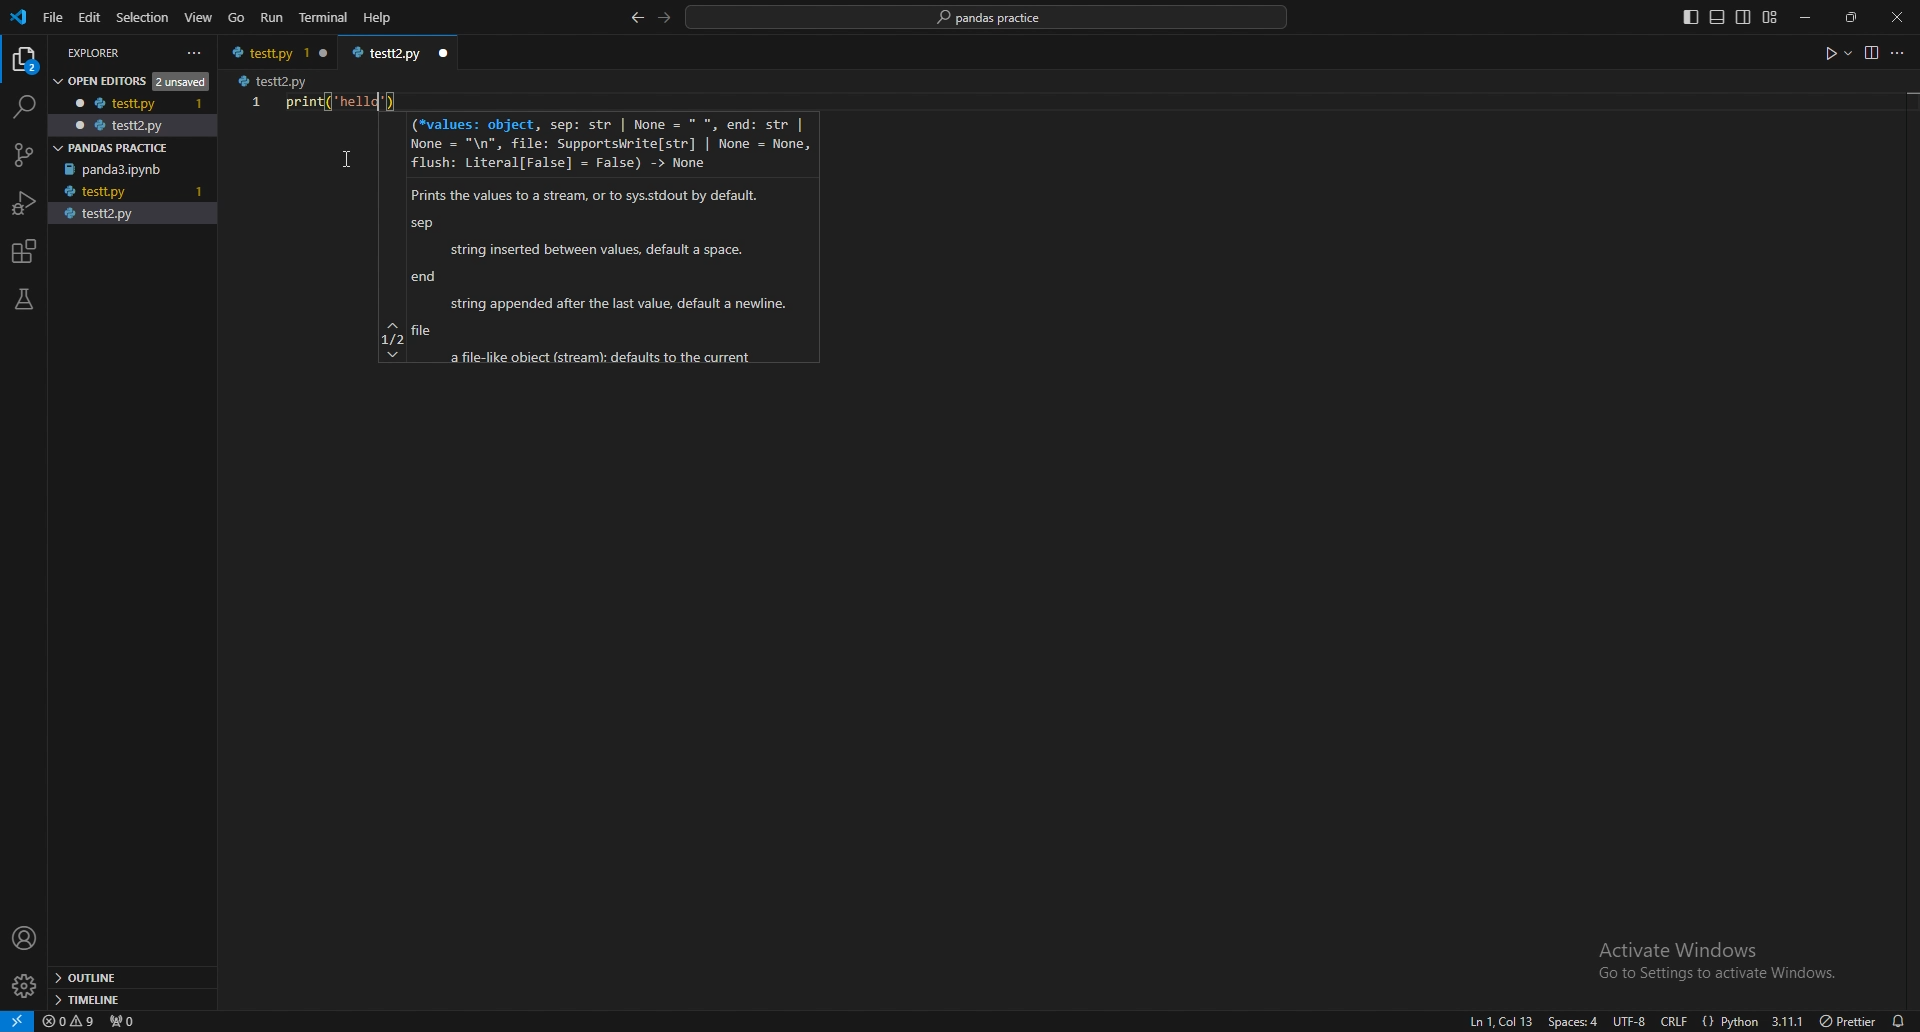  What do you see at coordinates (256, 120) in the screenshot?
I see `scale` at bounding box center [256, 120].